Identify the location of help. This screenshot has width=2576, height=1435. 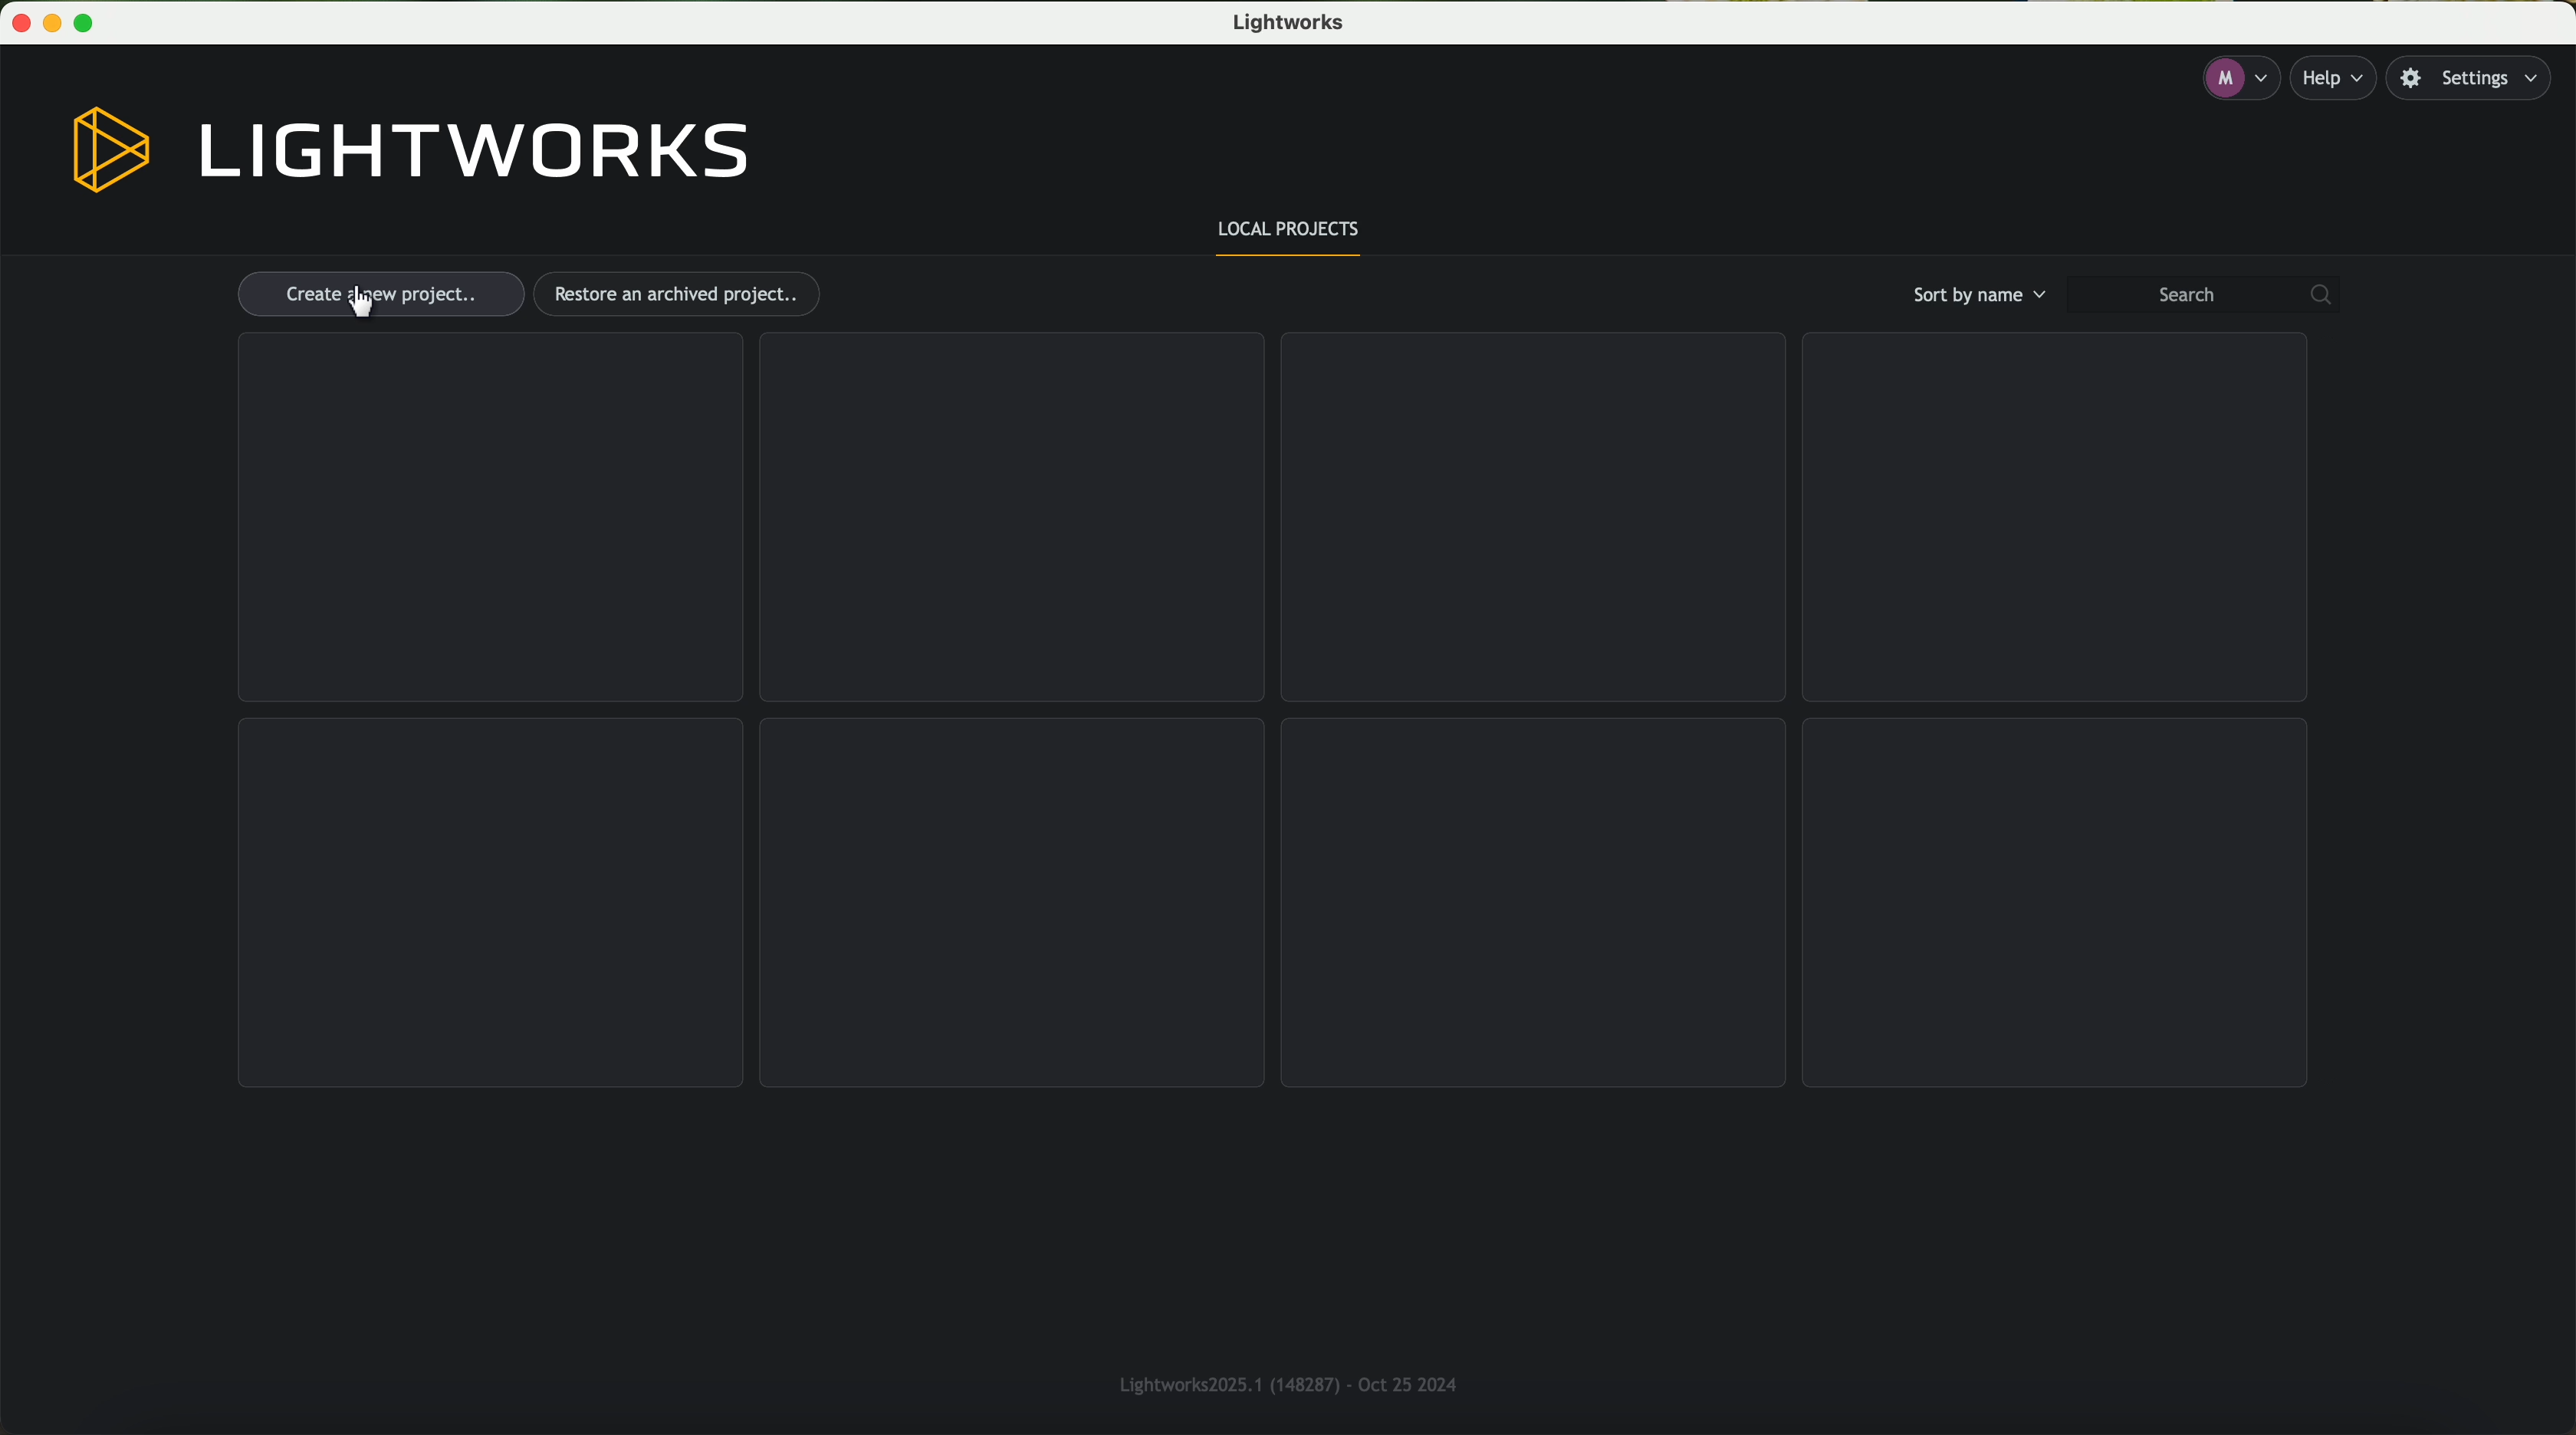
(2339, 78).